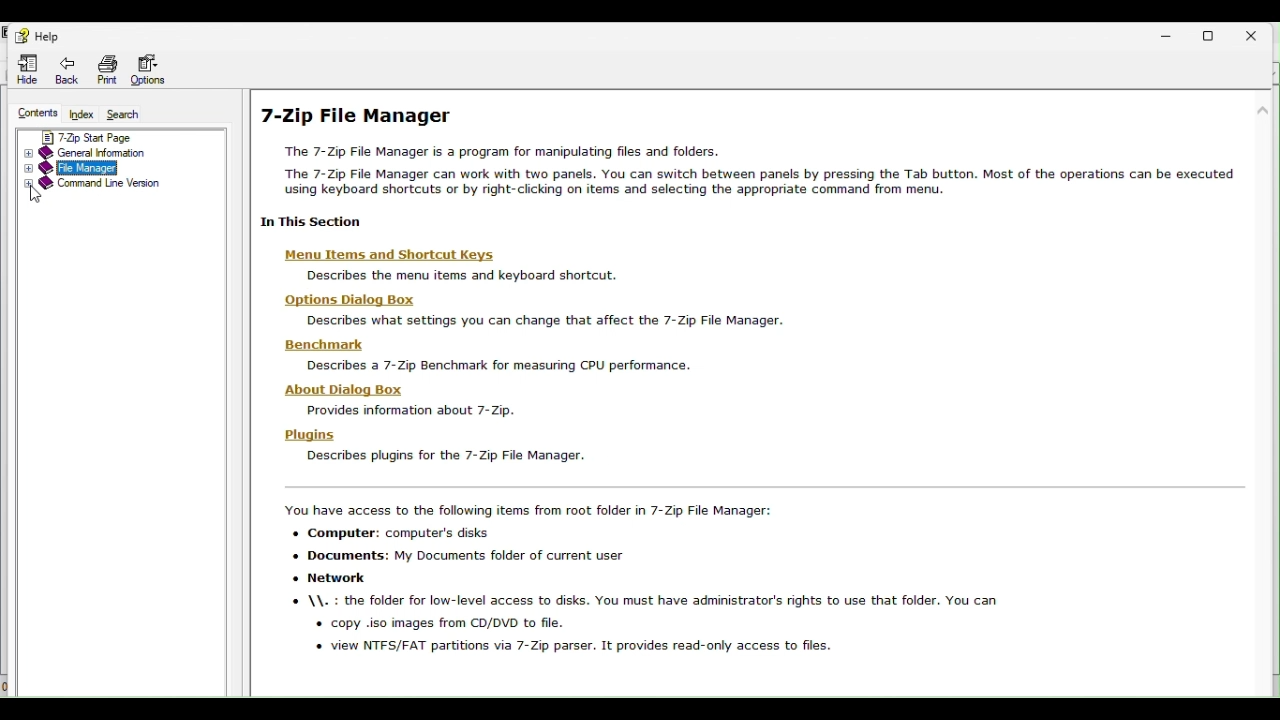 This screenshot has height=720, width=1280. I want to click on Close, so click(1261, 33).